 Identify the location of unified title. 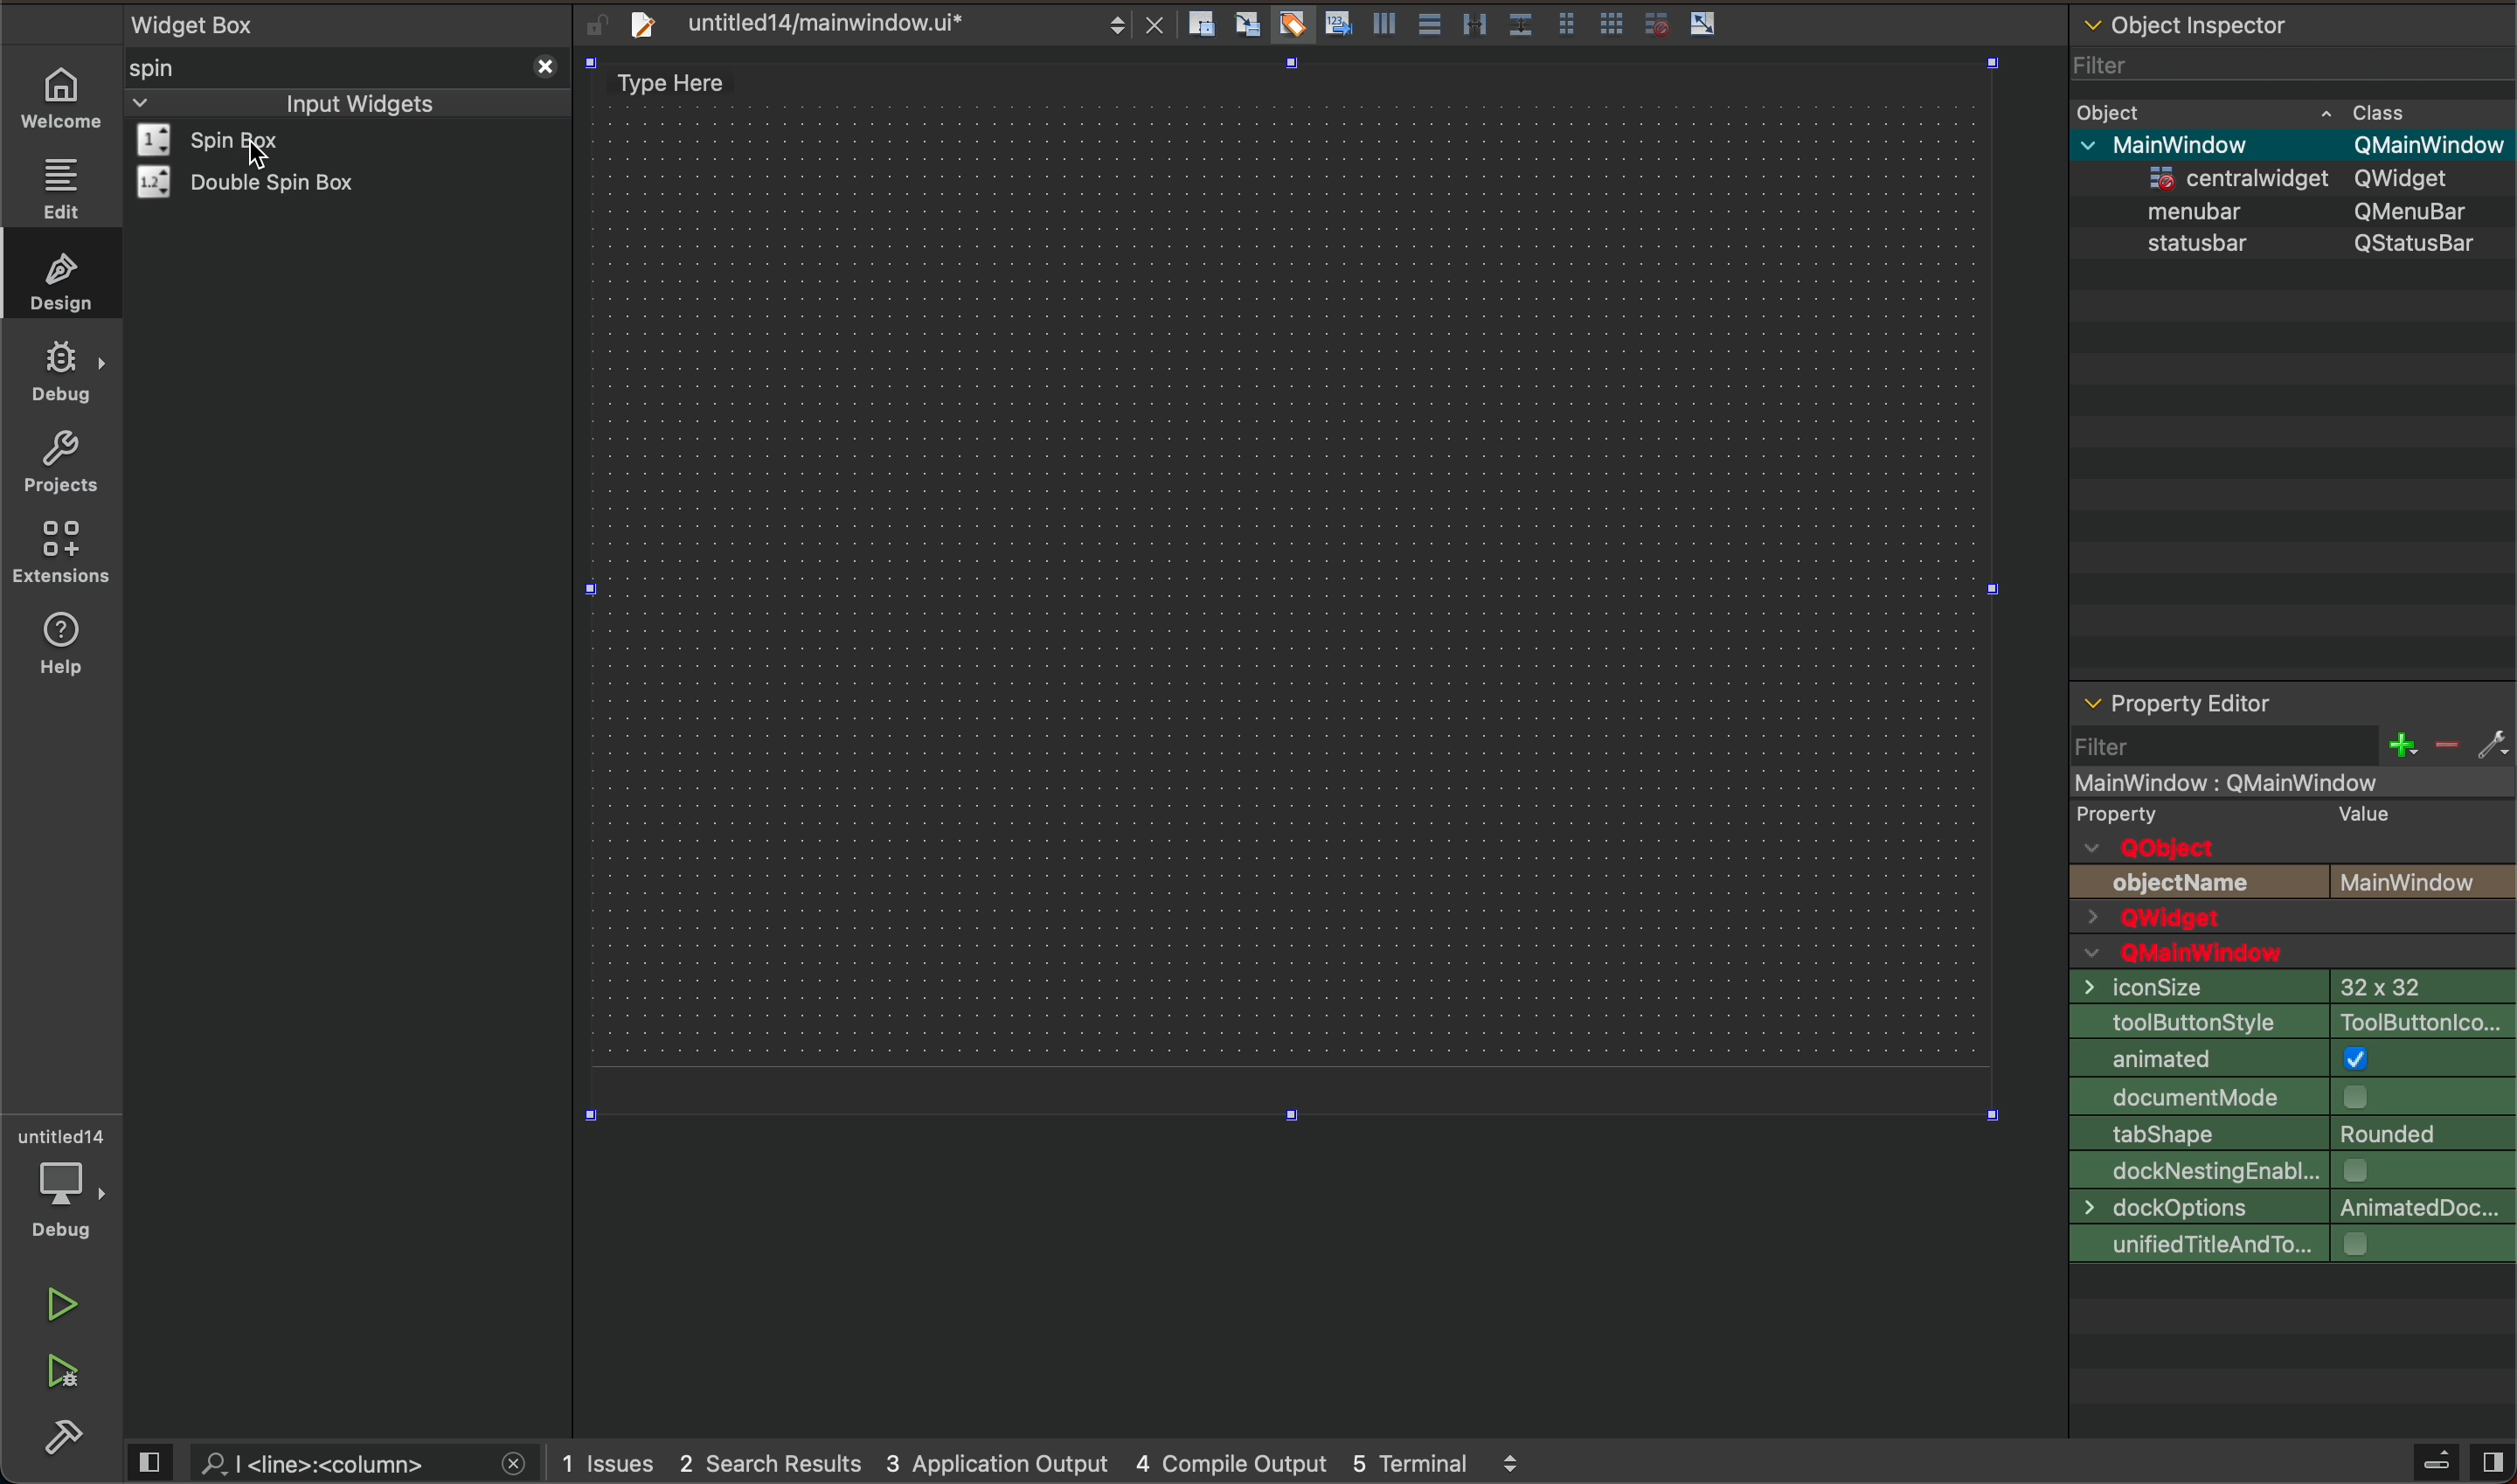
(2292, 1245).